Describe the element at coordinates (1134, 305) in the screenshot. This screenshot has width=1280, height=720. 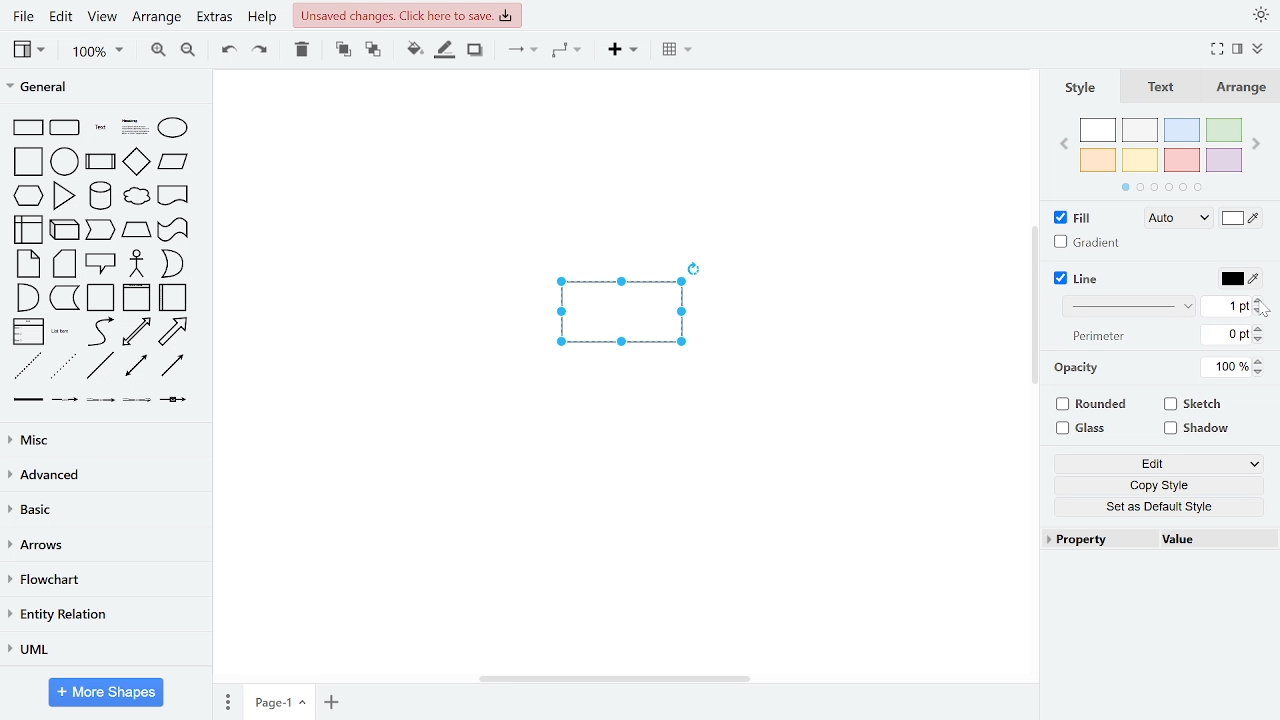
I see `patterns` at that location.